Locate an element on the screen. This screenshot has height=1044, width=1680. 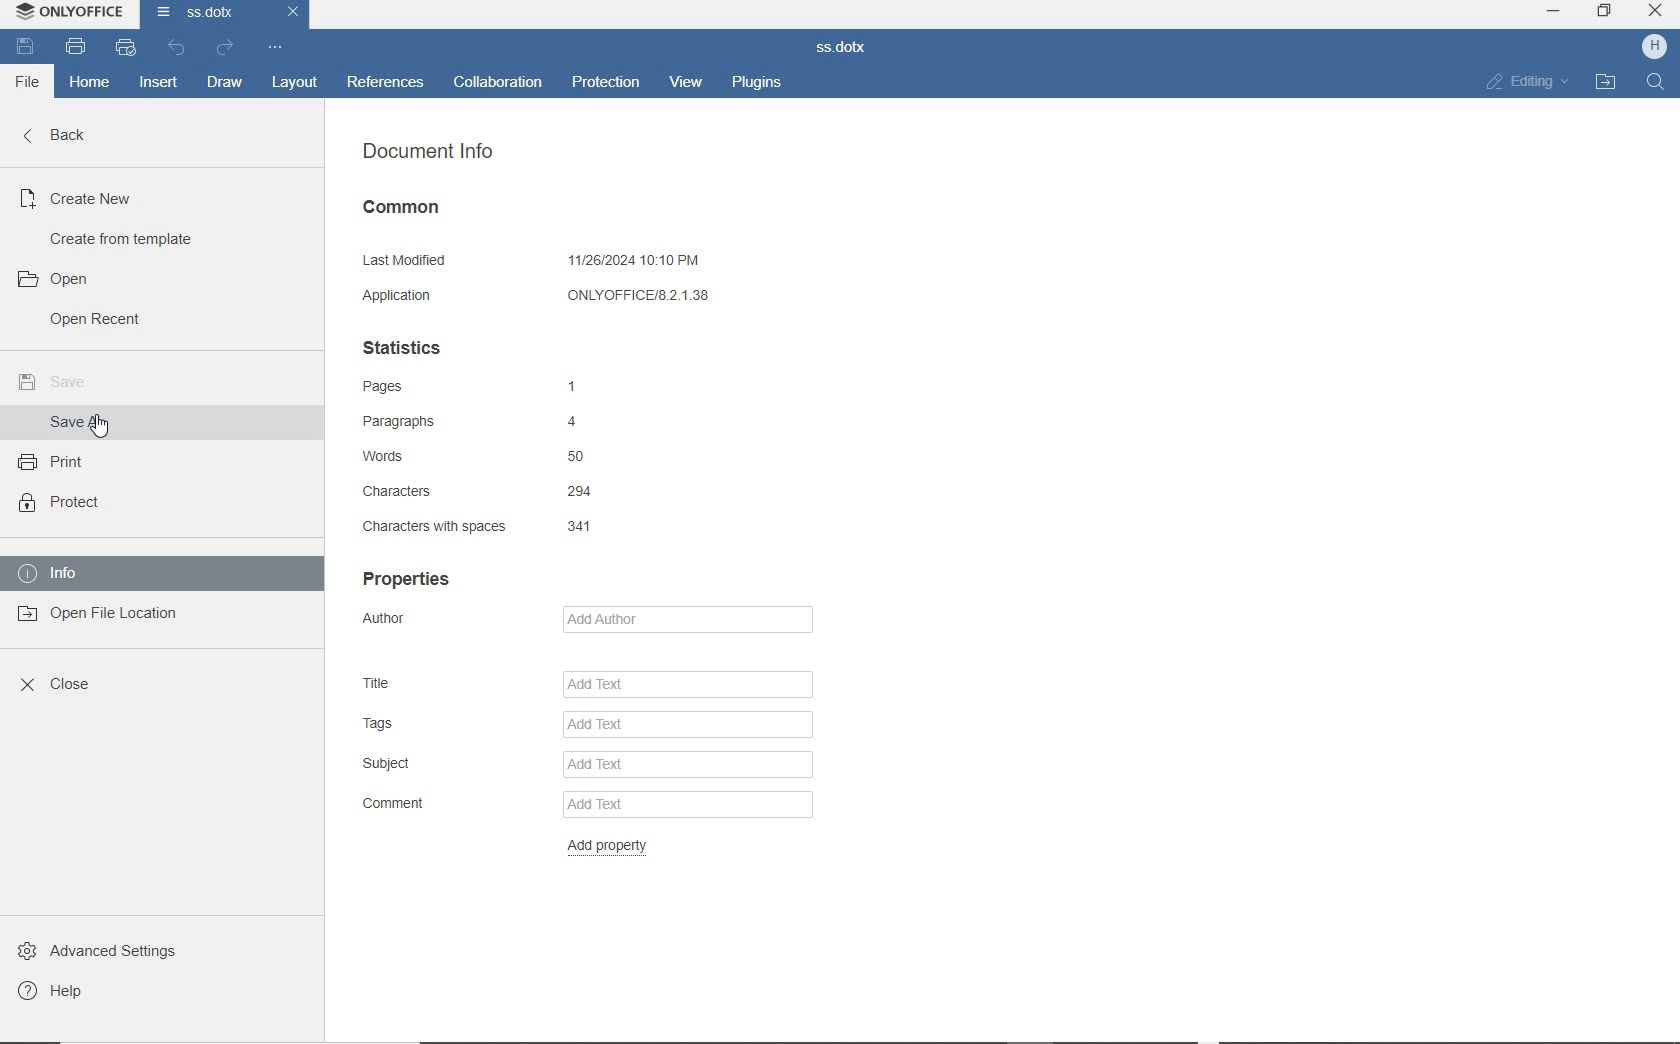
SAVE is located at coordinates (28, 47).